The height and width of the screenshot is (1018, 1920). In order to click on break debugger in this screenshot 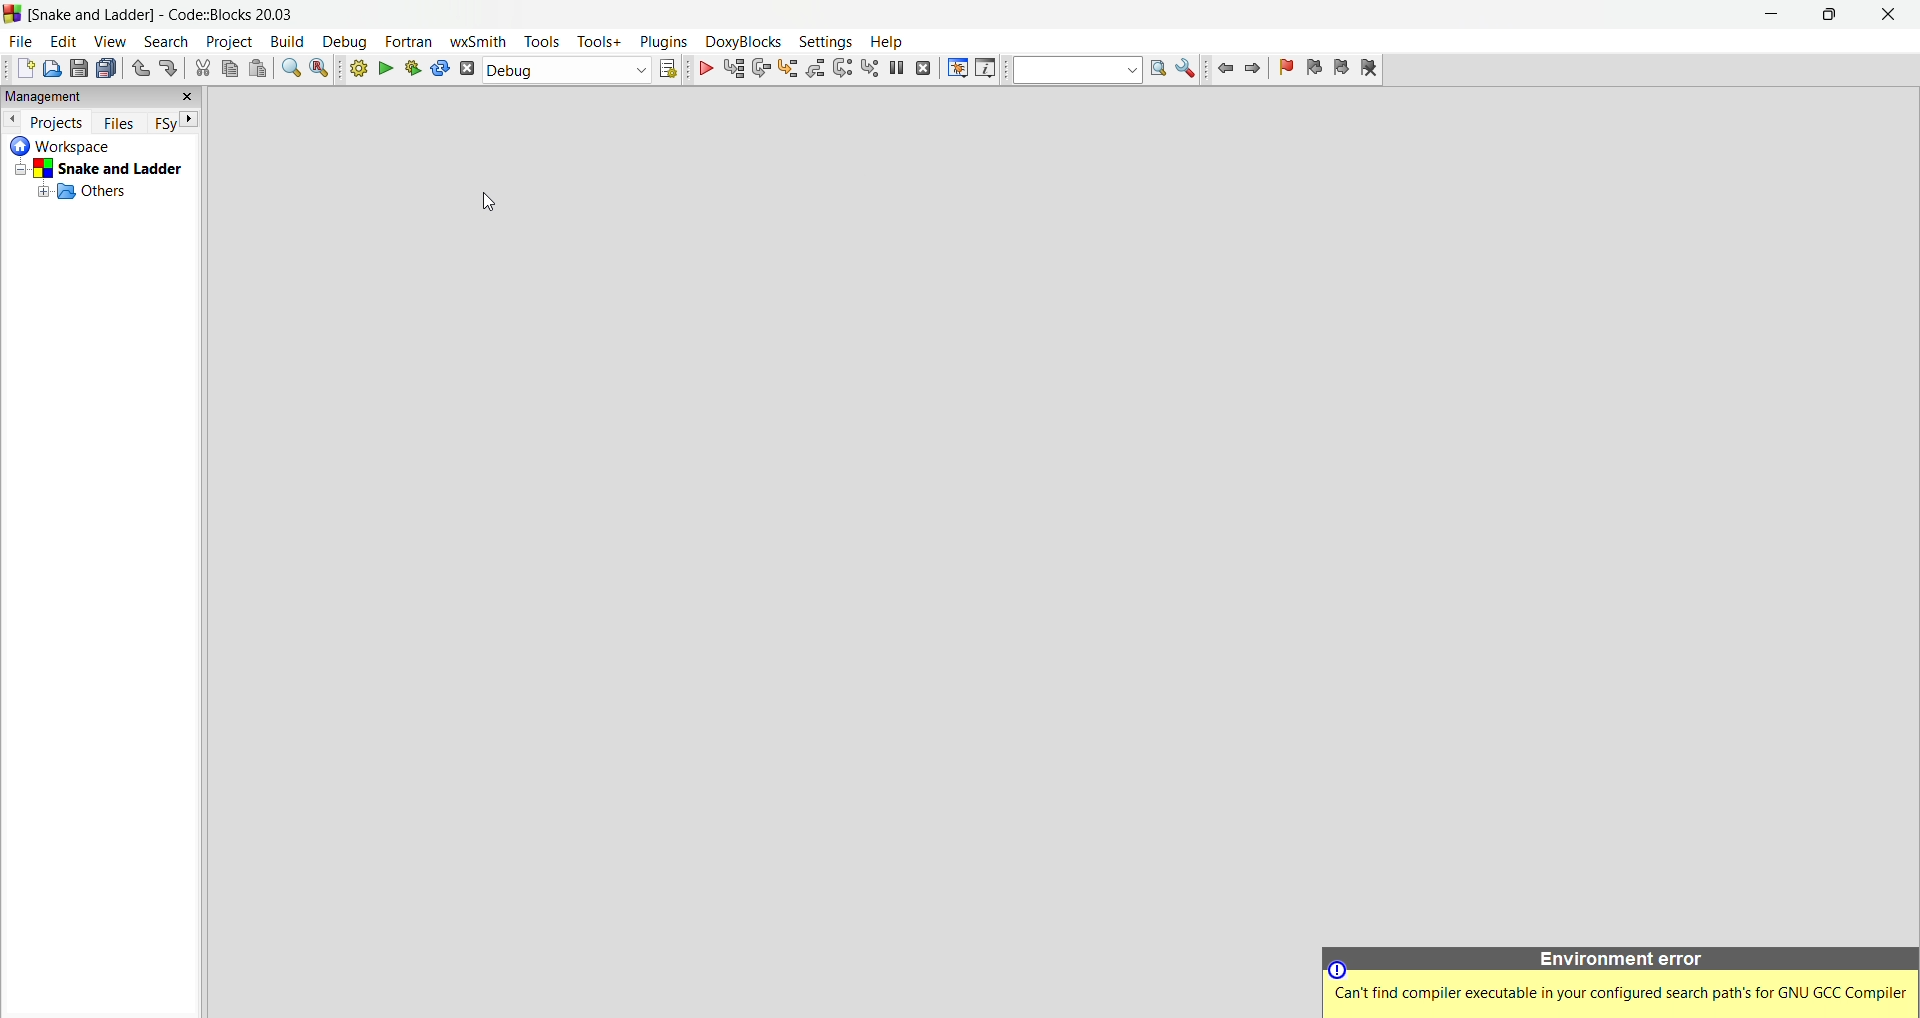, I will do `click(895, 69)`.